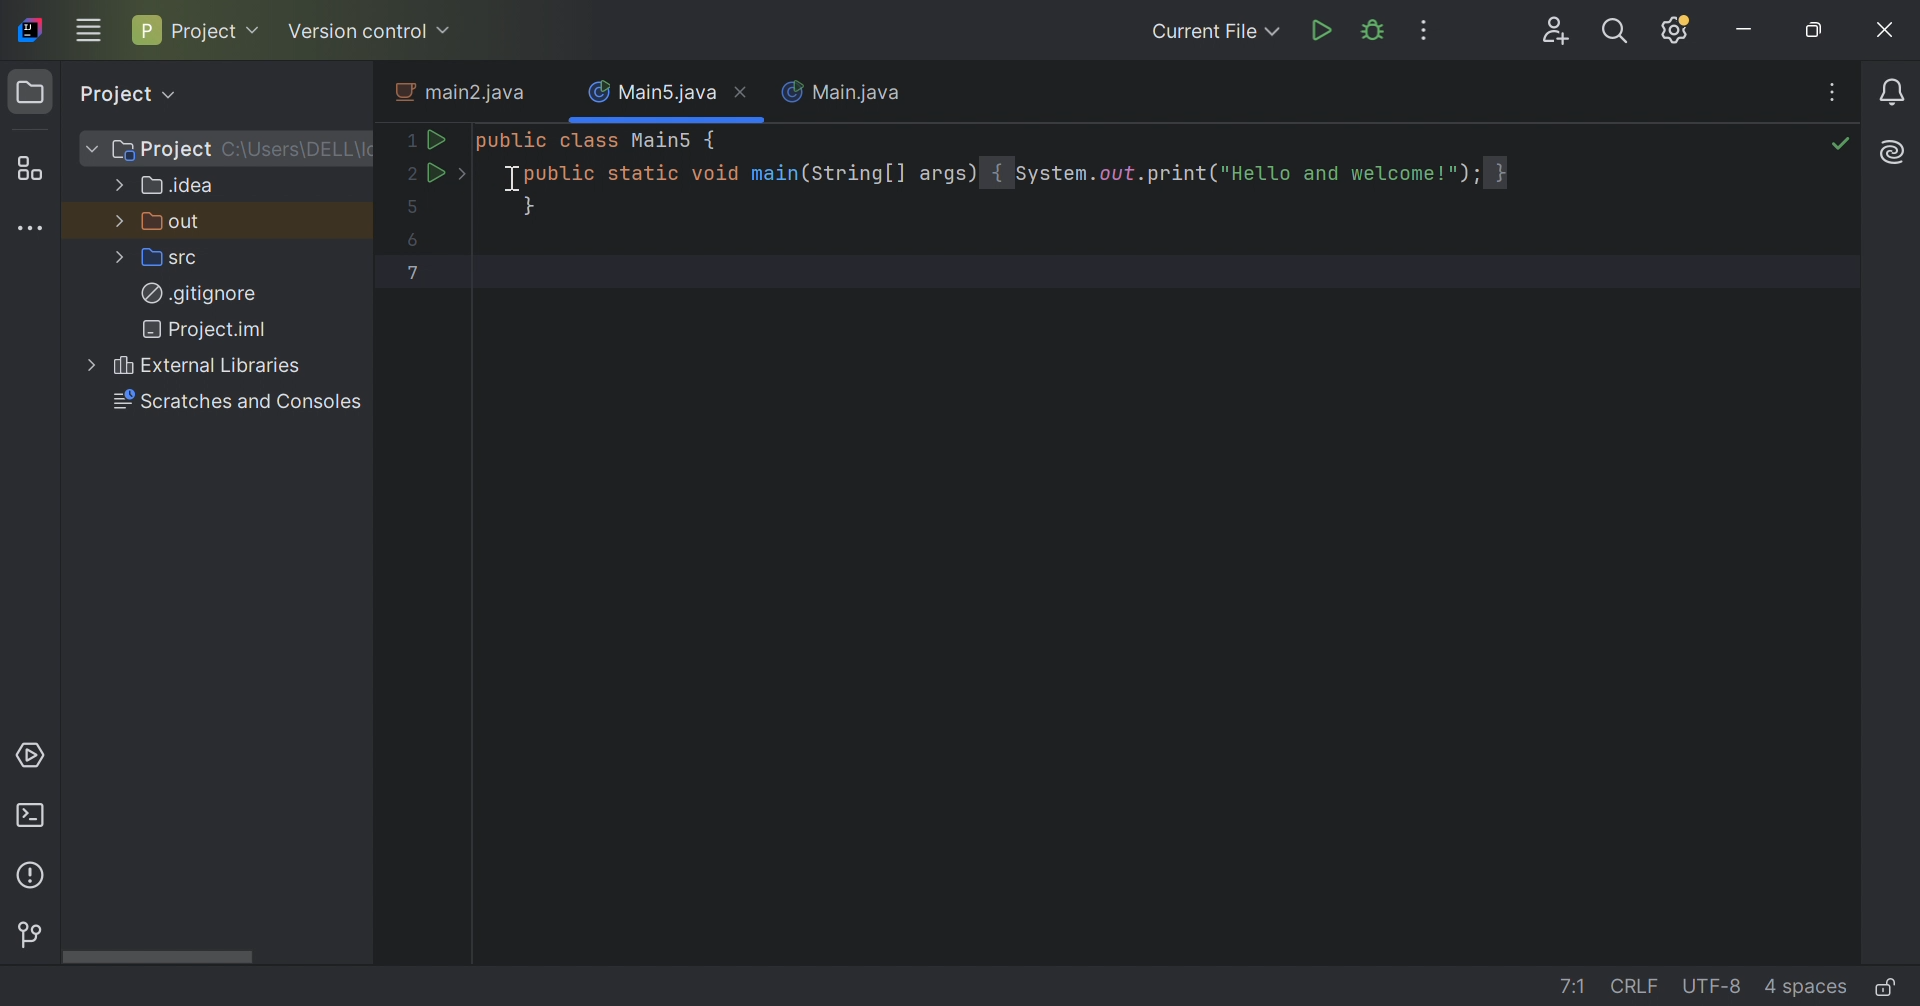 The image size is (1920, 1006). I want to click on Scratches and Consoles, so click(240, 403).